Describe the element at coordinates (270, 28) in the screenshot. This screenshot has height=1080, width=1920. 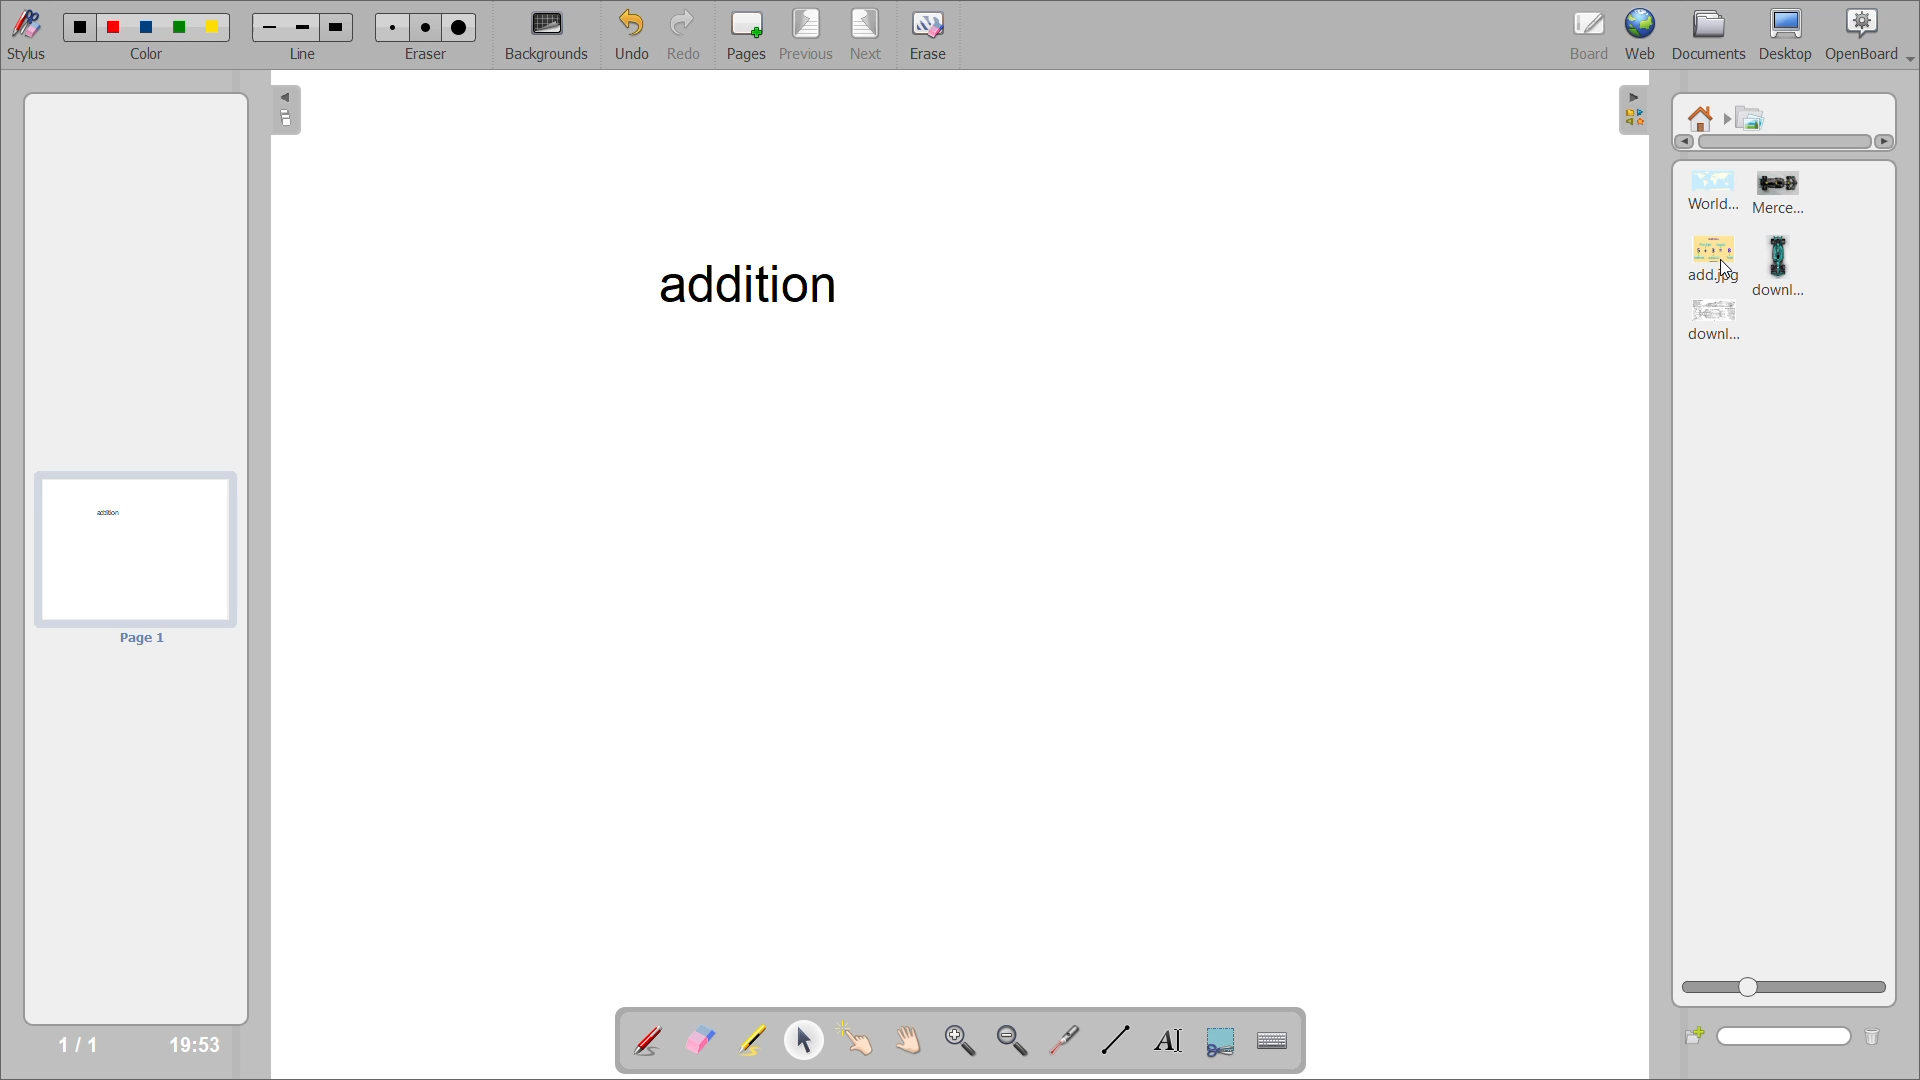
I see `line 1` at that location.